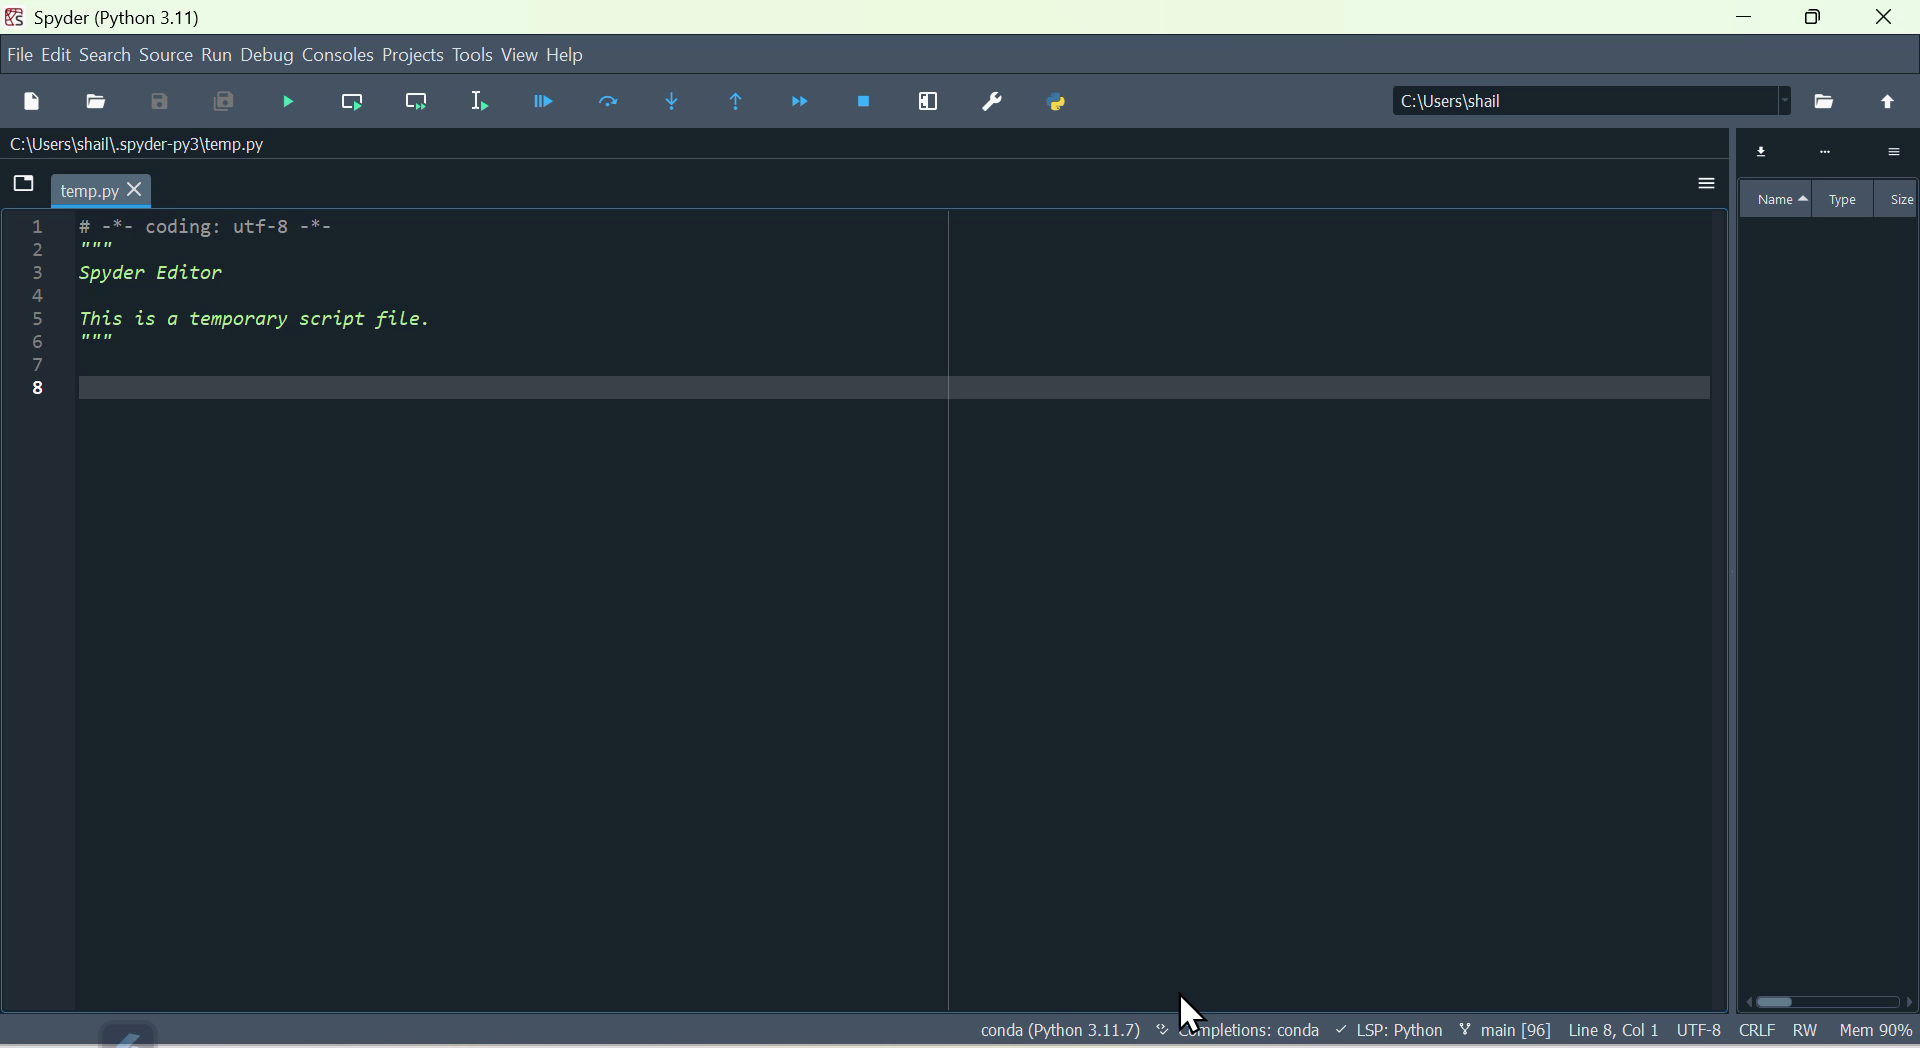  I want to click on Run, so click(215, 54).